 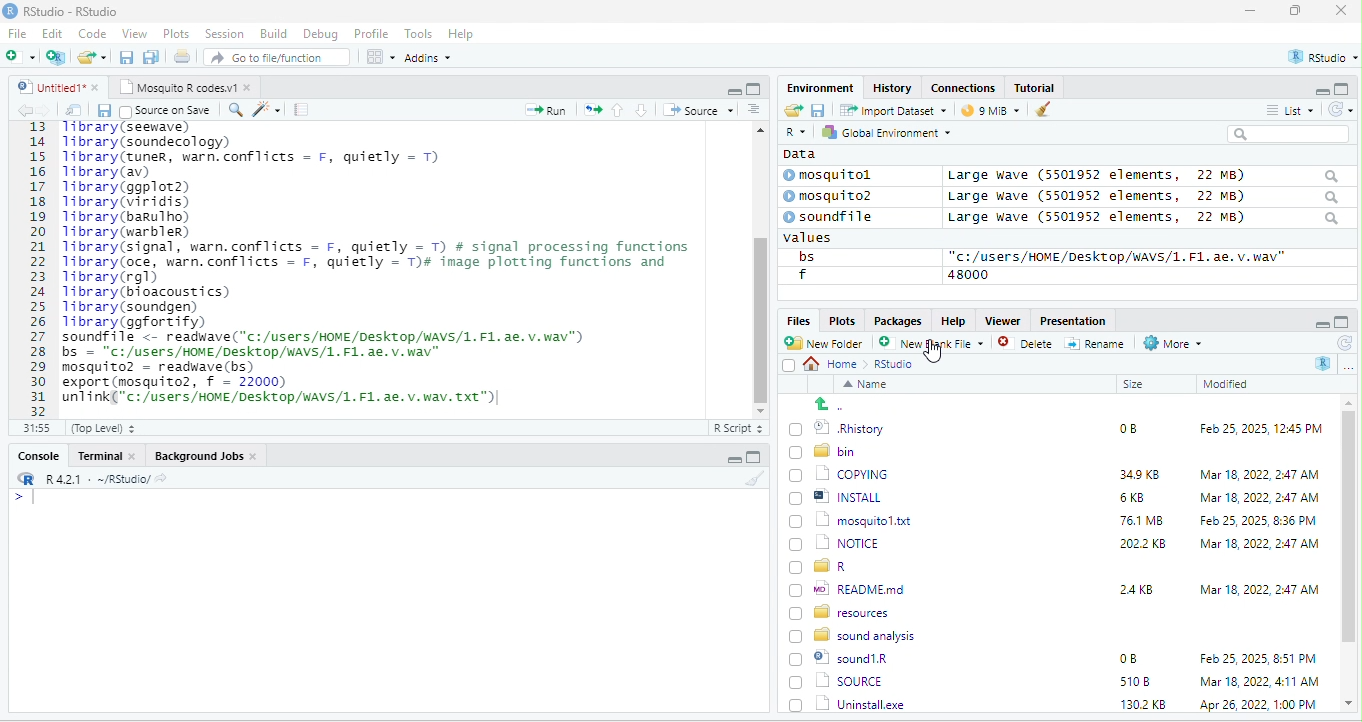 What do you see at coordinates (1254, 499) in the screenshot?
I see `Mar 18, 2022, 2:47 AM` at bounding box center [1254, 499].